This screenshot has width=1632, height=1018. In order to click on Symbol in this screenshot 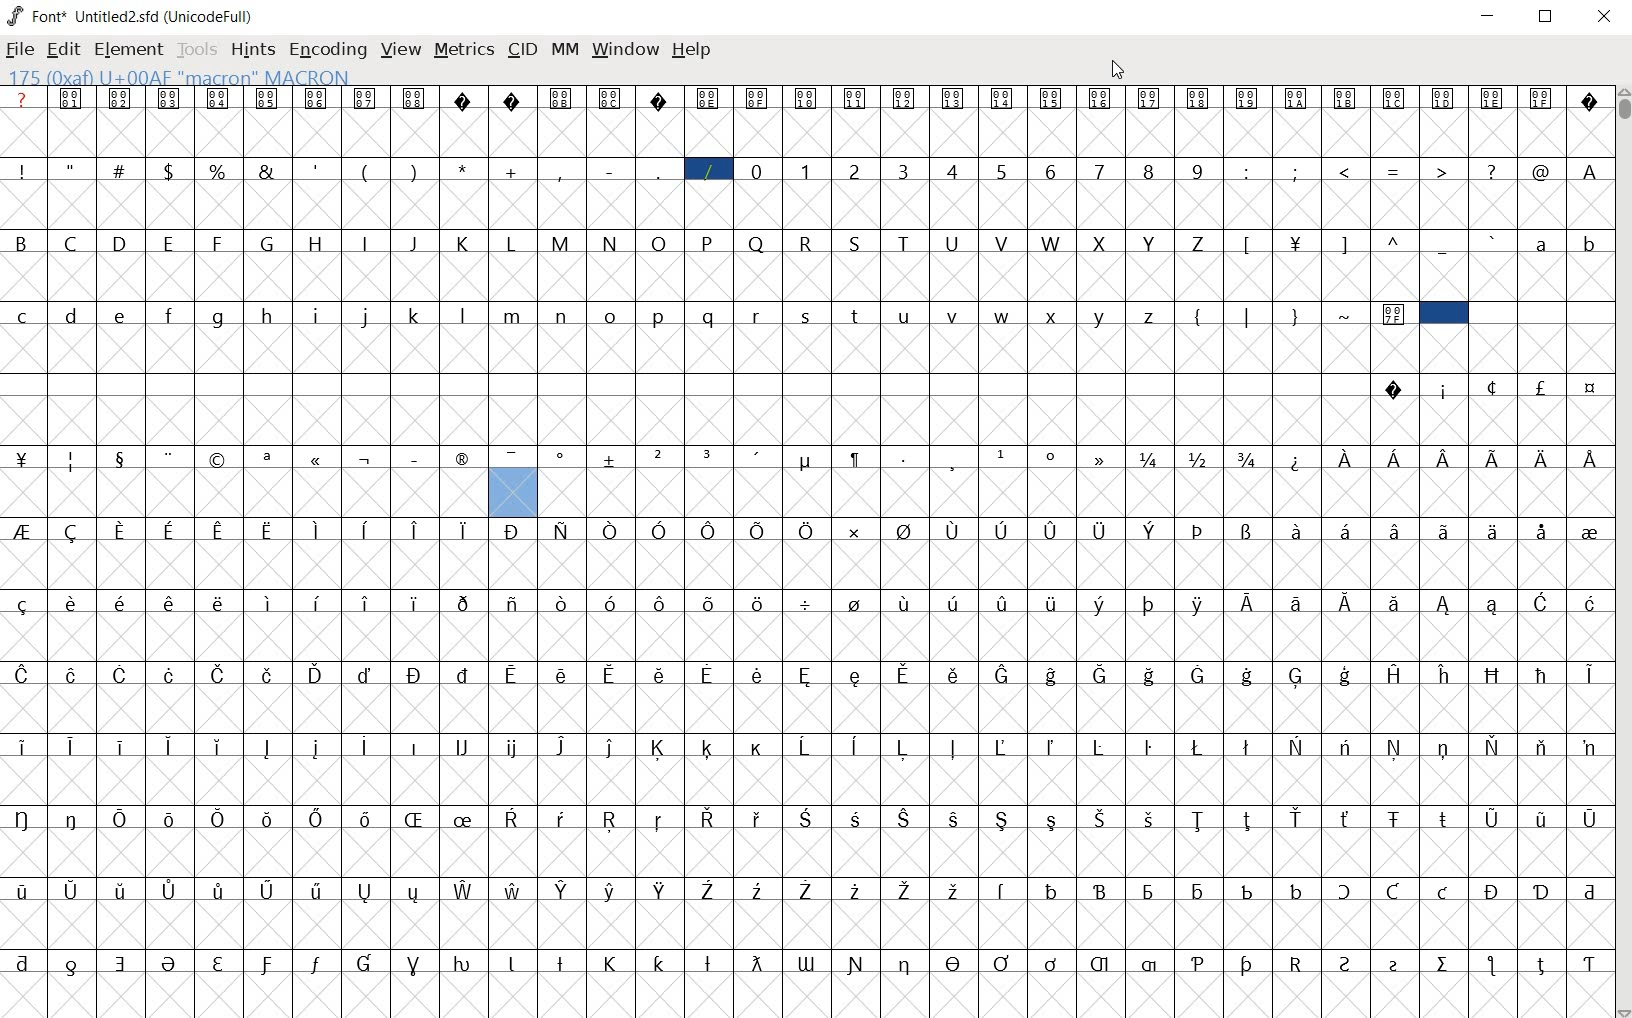, I will do `click(269, 603)`.